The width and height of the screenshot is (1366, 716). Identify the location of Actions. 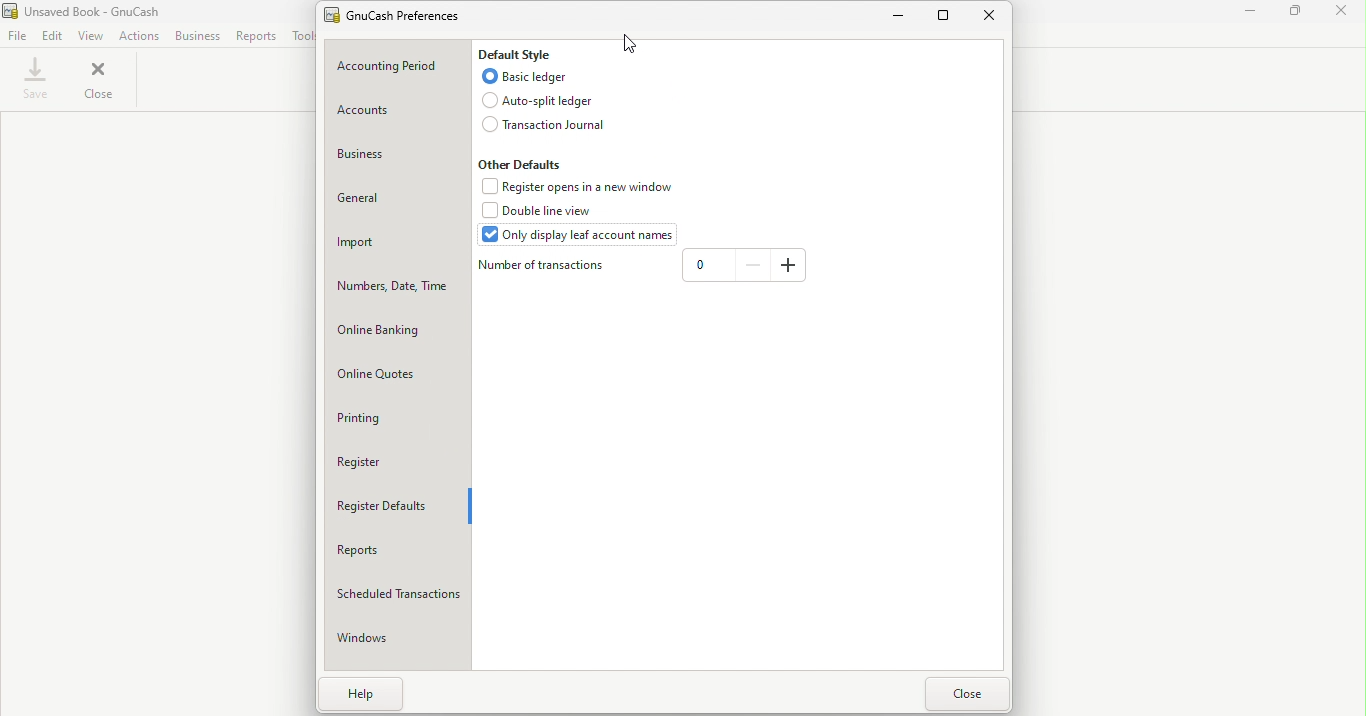
(142, 37).